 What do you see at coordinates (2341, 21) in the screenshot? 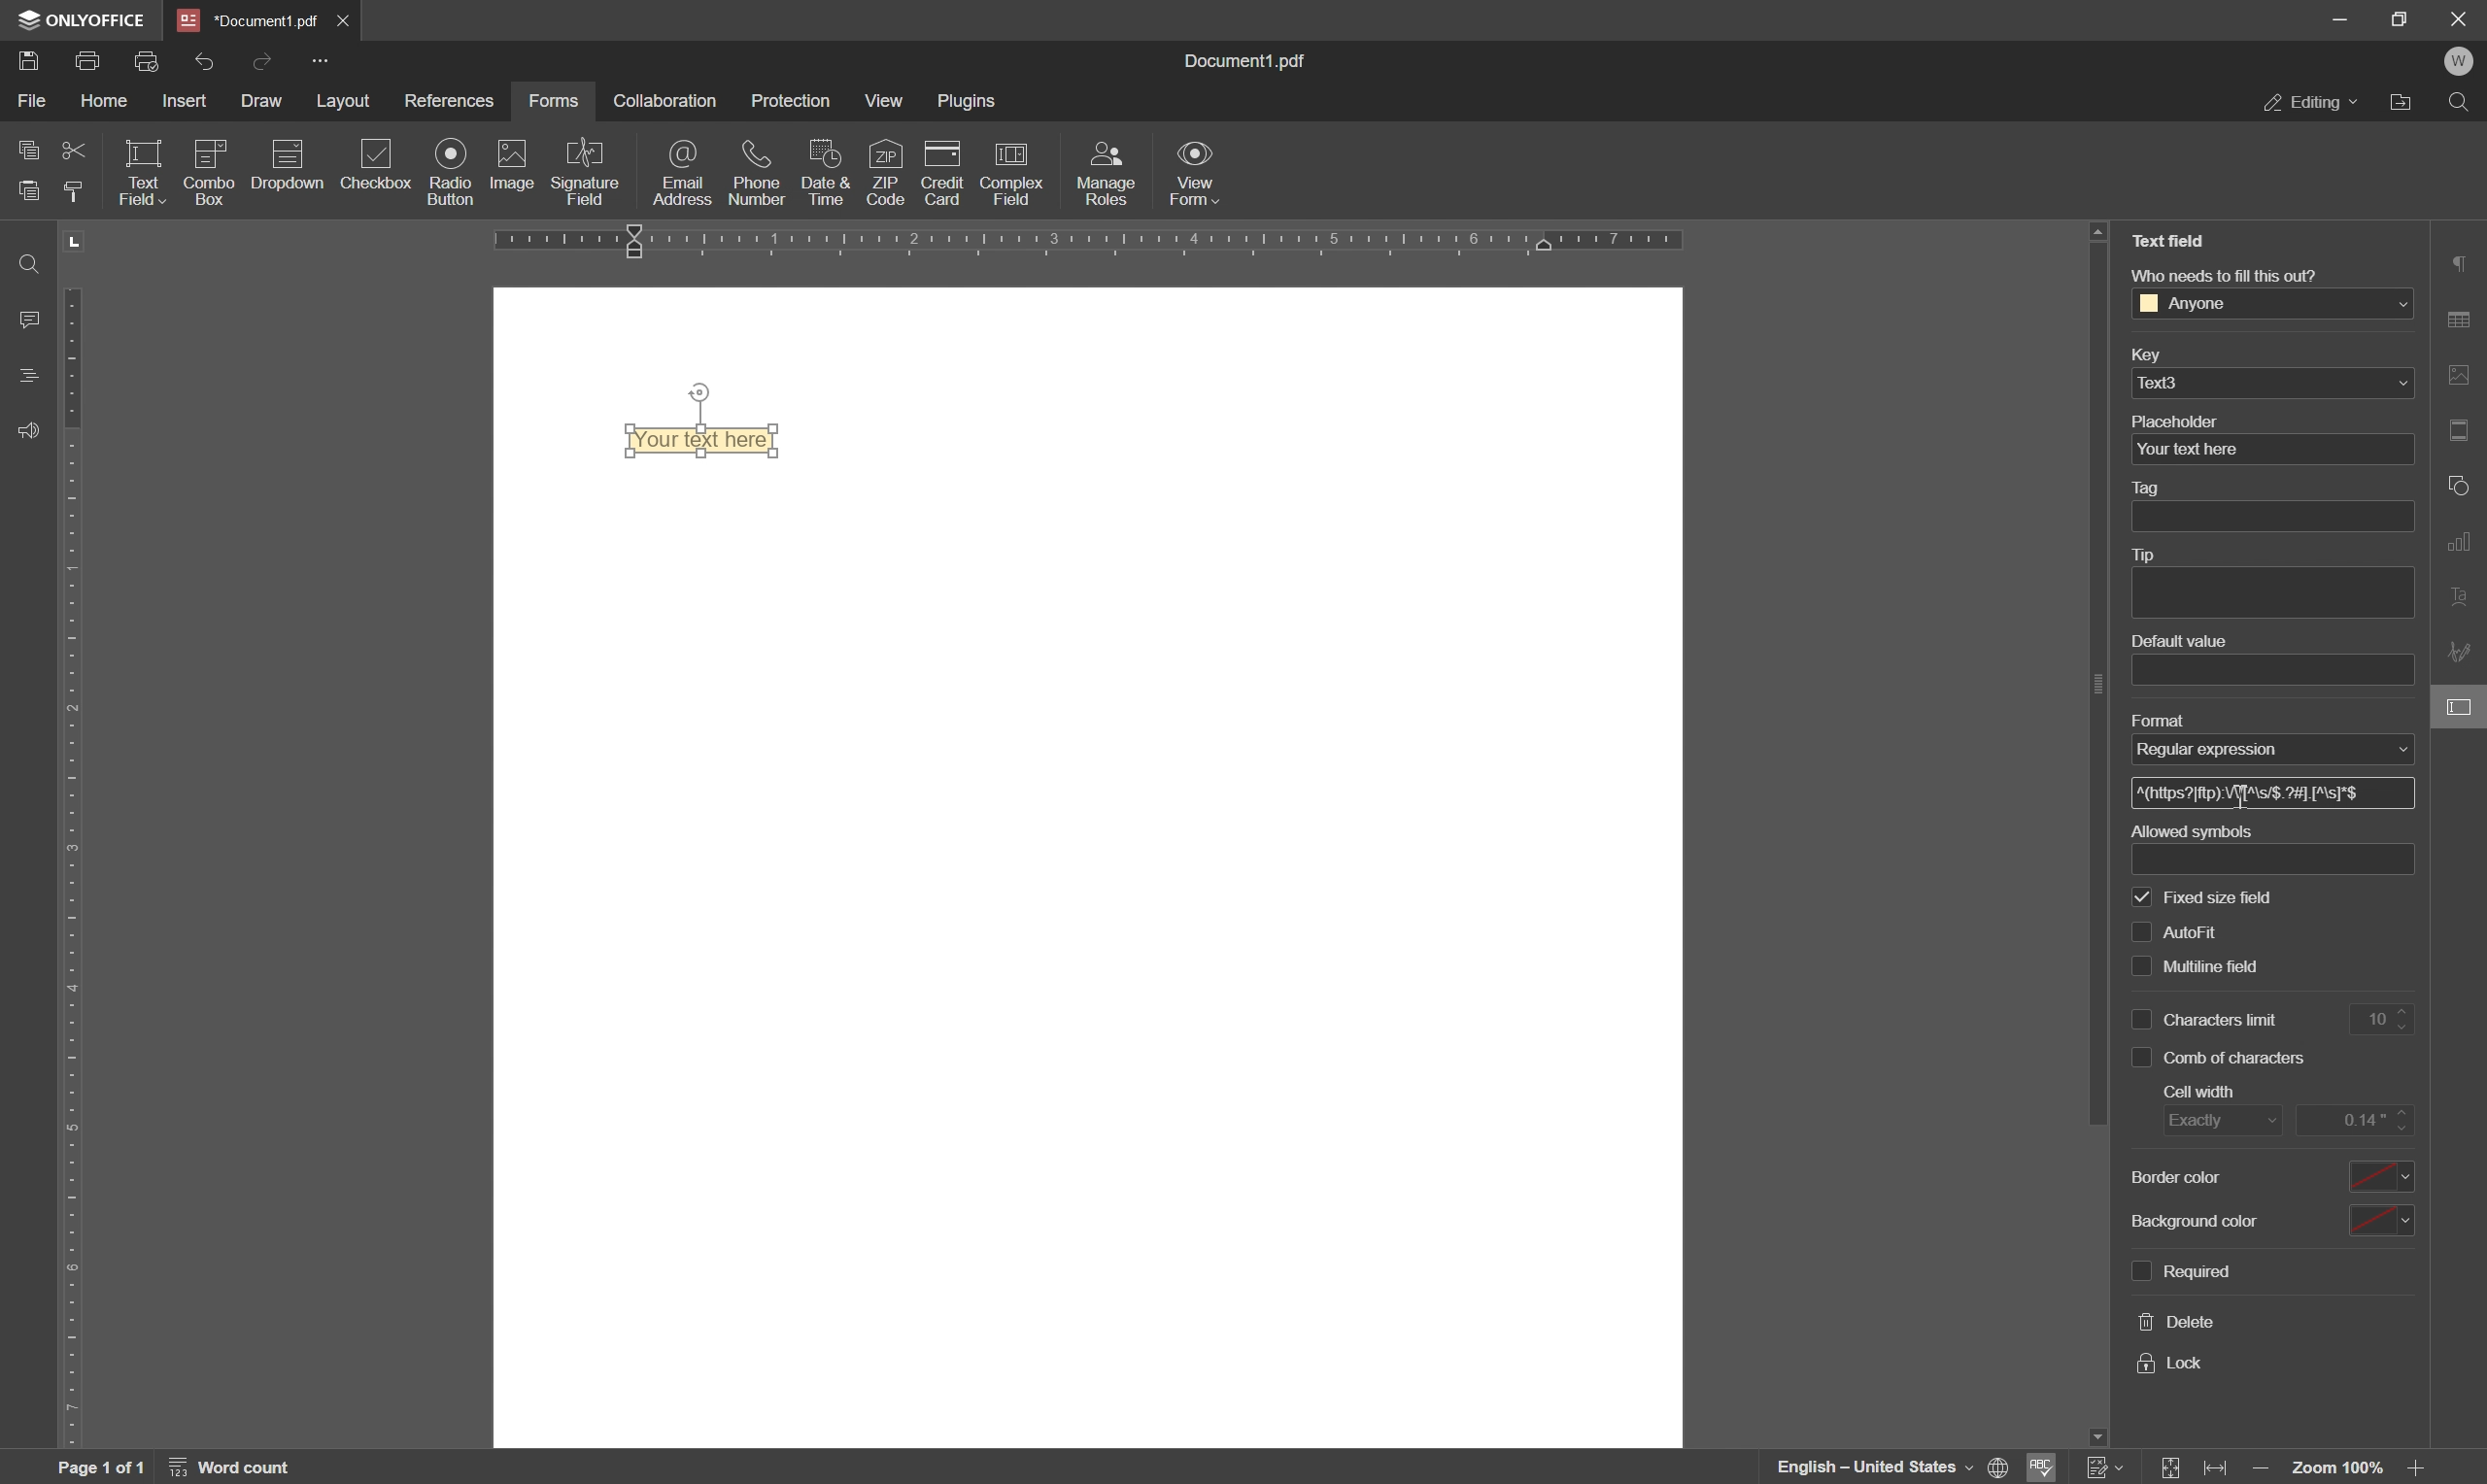
I see `minimize` at bounding box center [2341, 21].